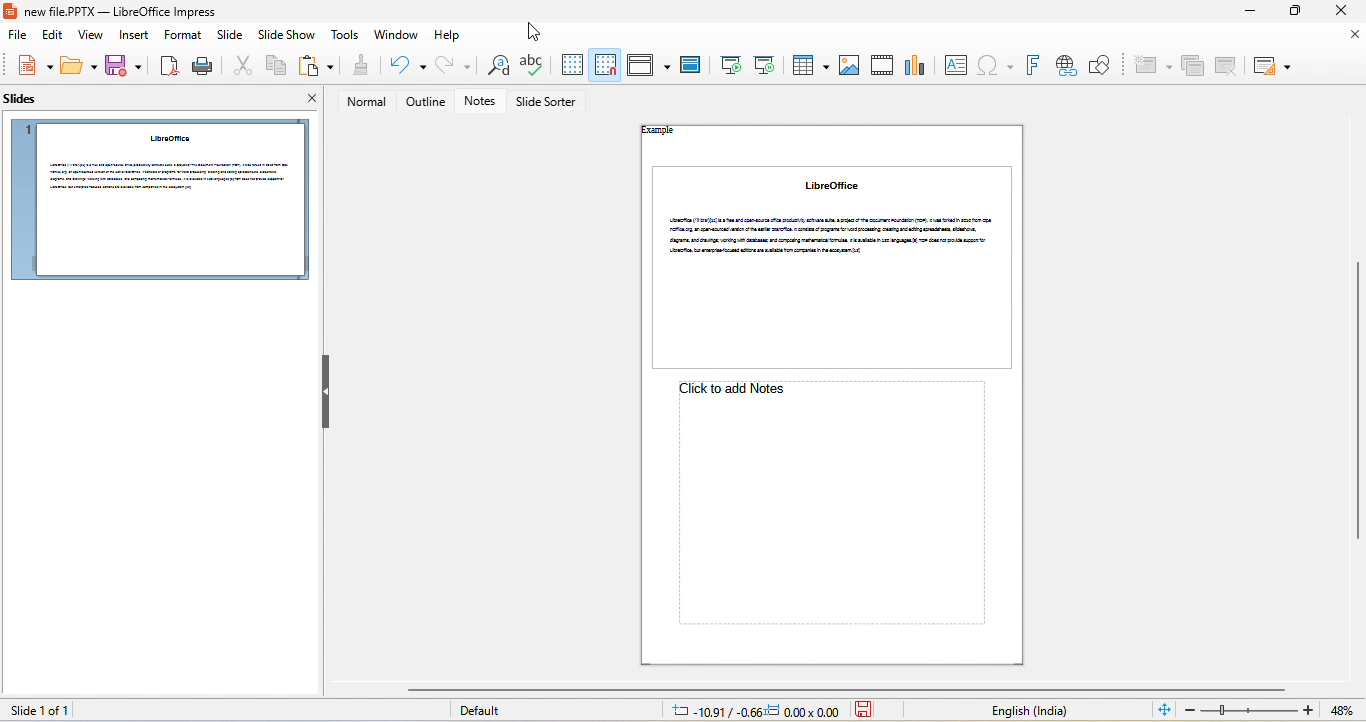 The image size is (1366, 722). I want to click on close, so click(1356, 35).